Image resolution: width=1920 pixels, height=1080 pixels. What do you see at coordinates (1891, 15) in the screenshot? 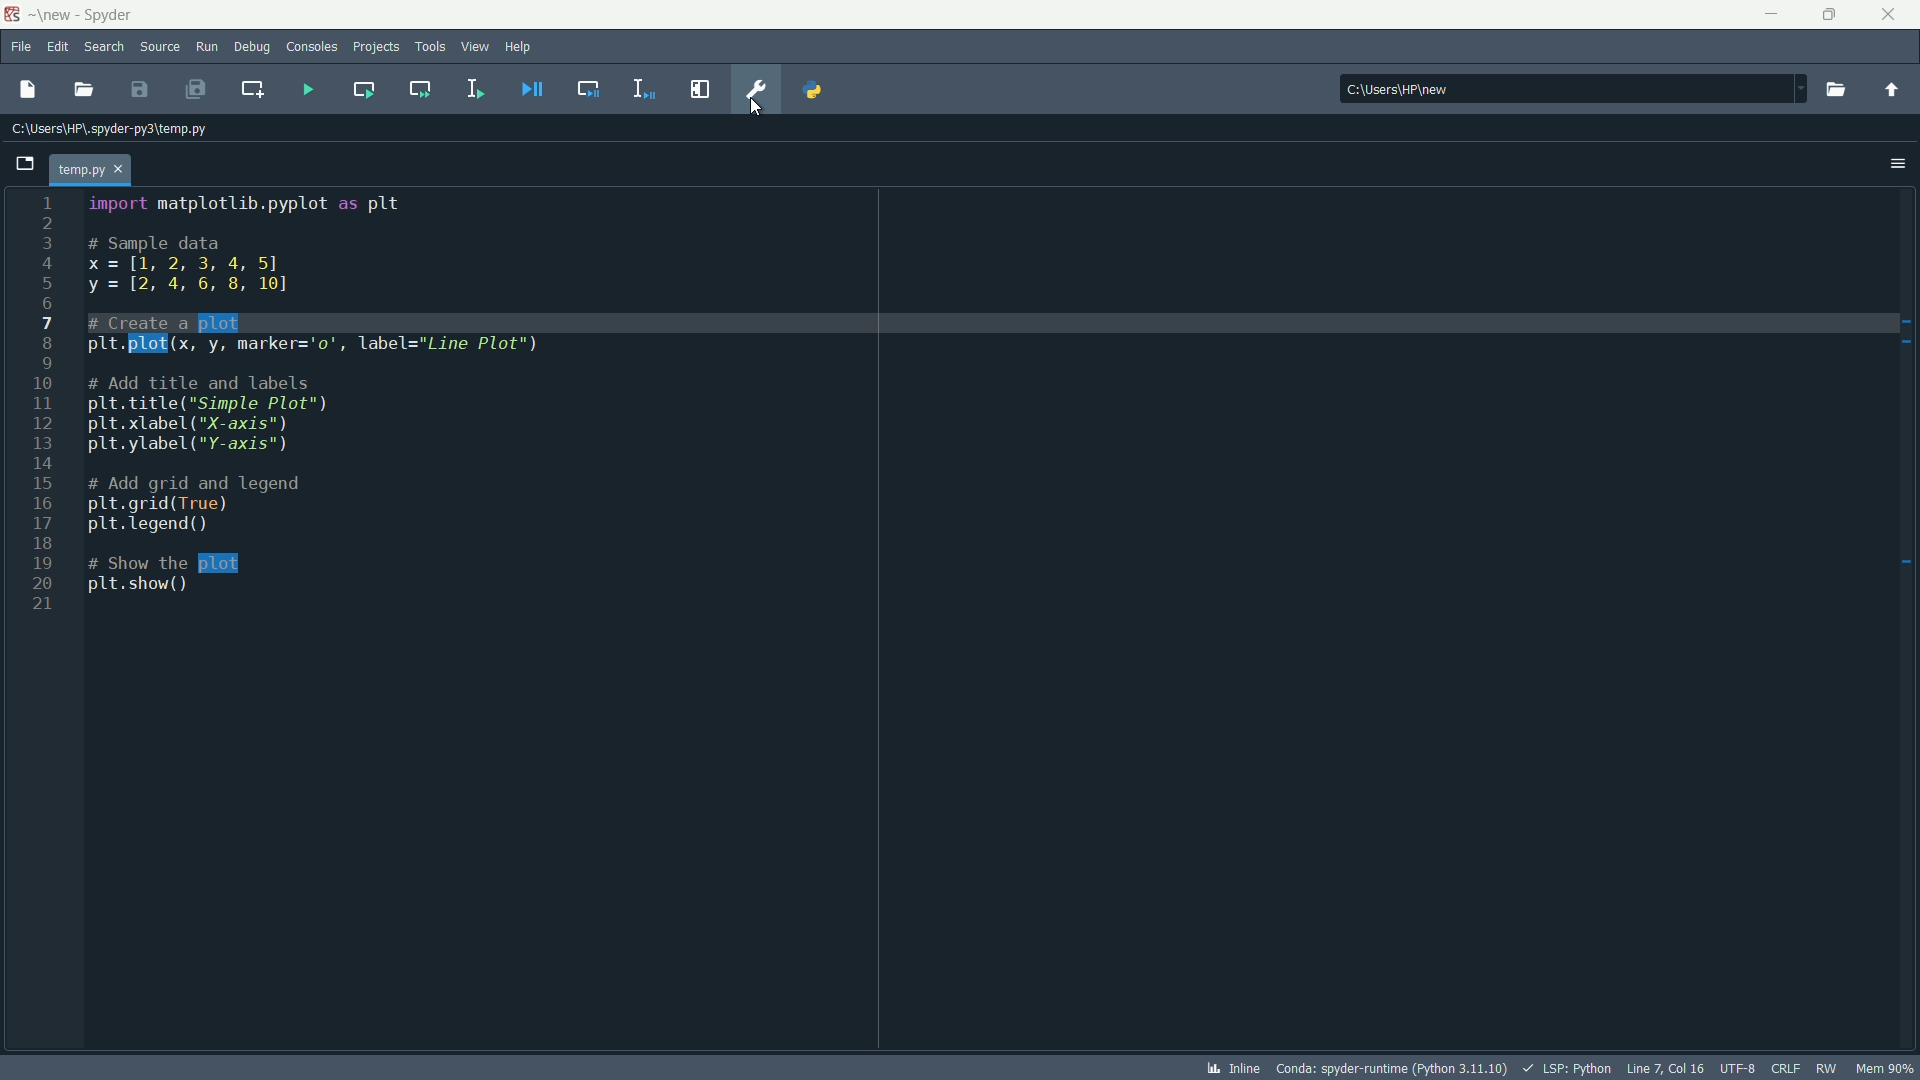
I see `close app` at bounding box center [1891, 15].